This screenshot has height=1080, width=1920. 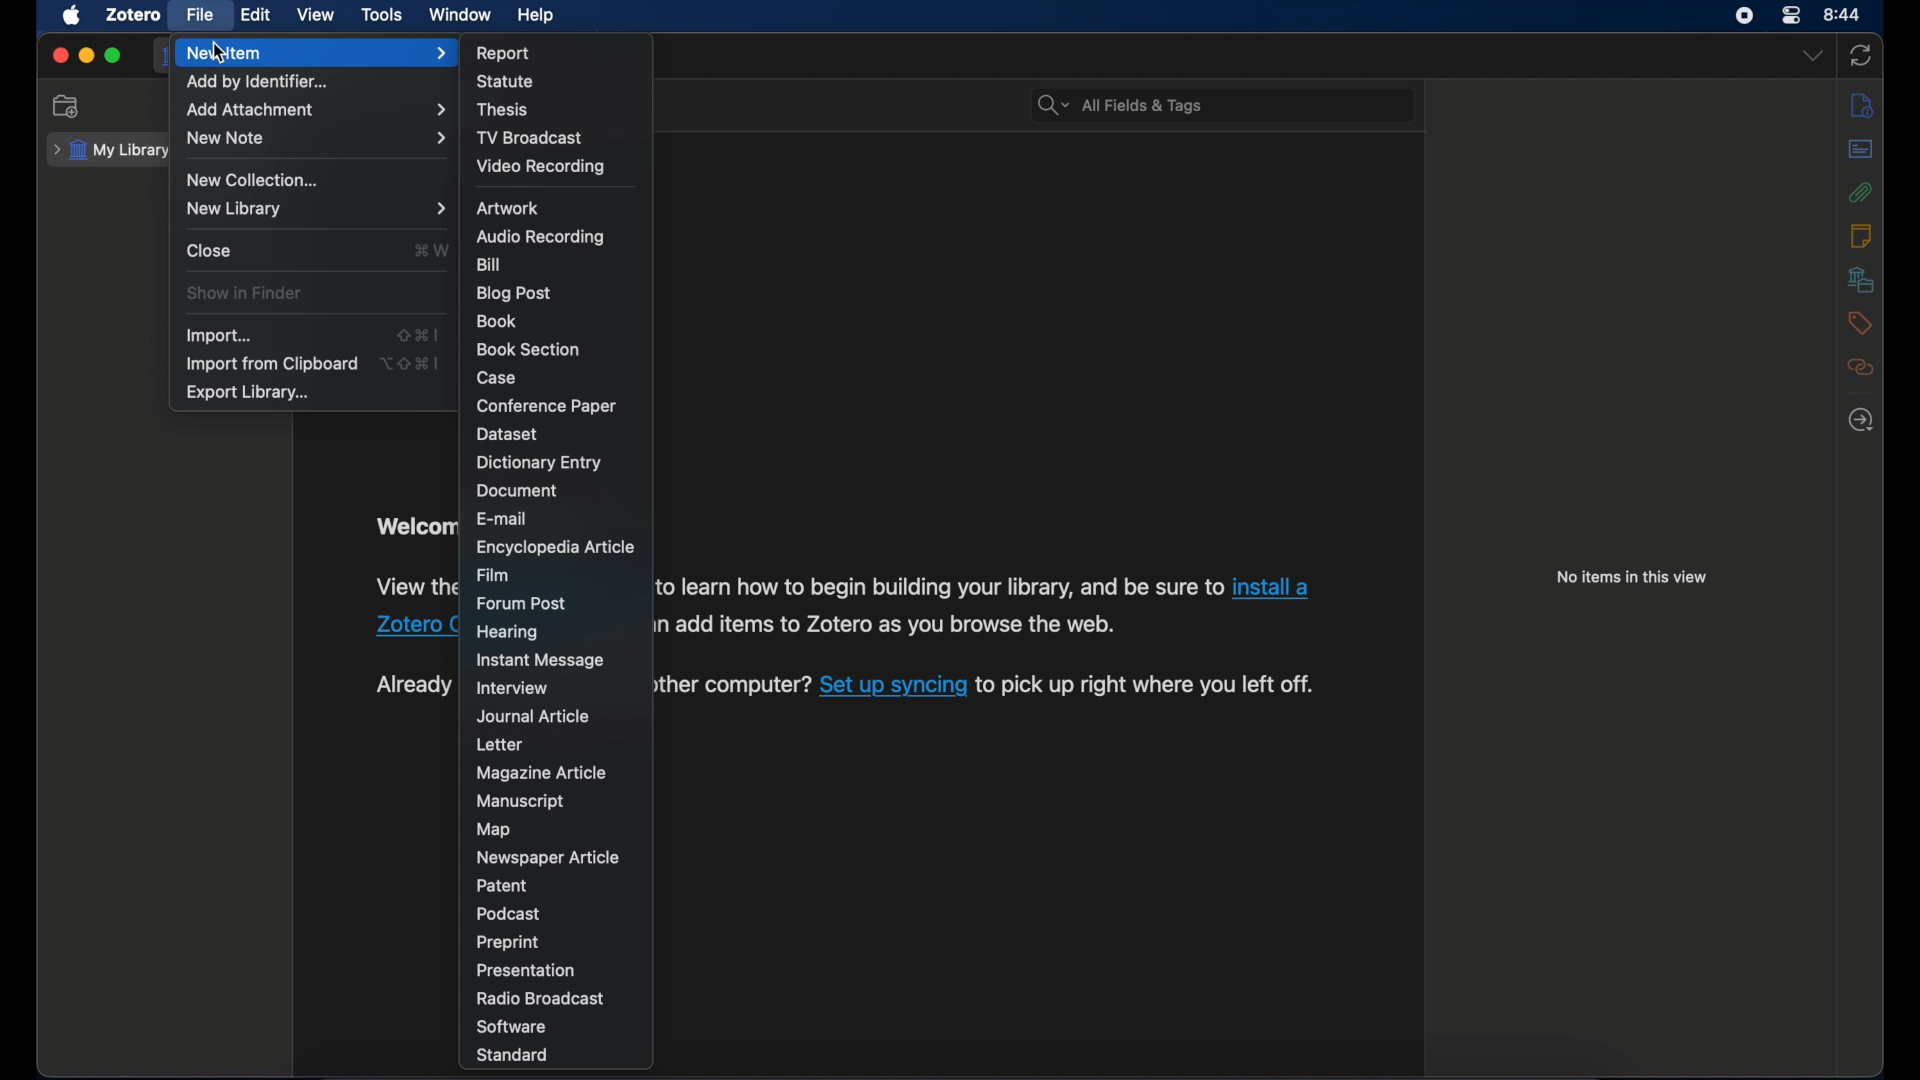 I want to click on Zotero connector link, so click(x=416, y=626).